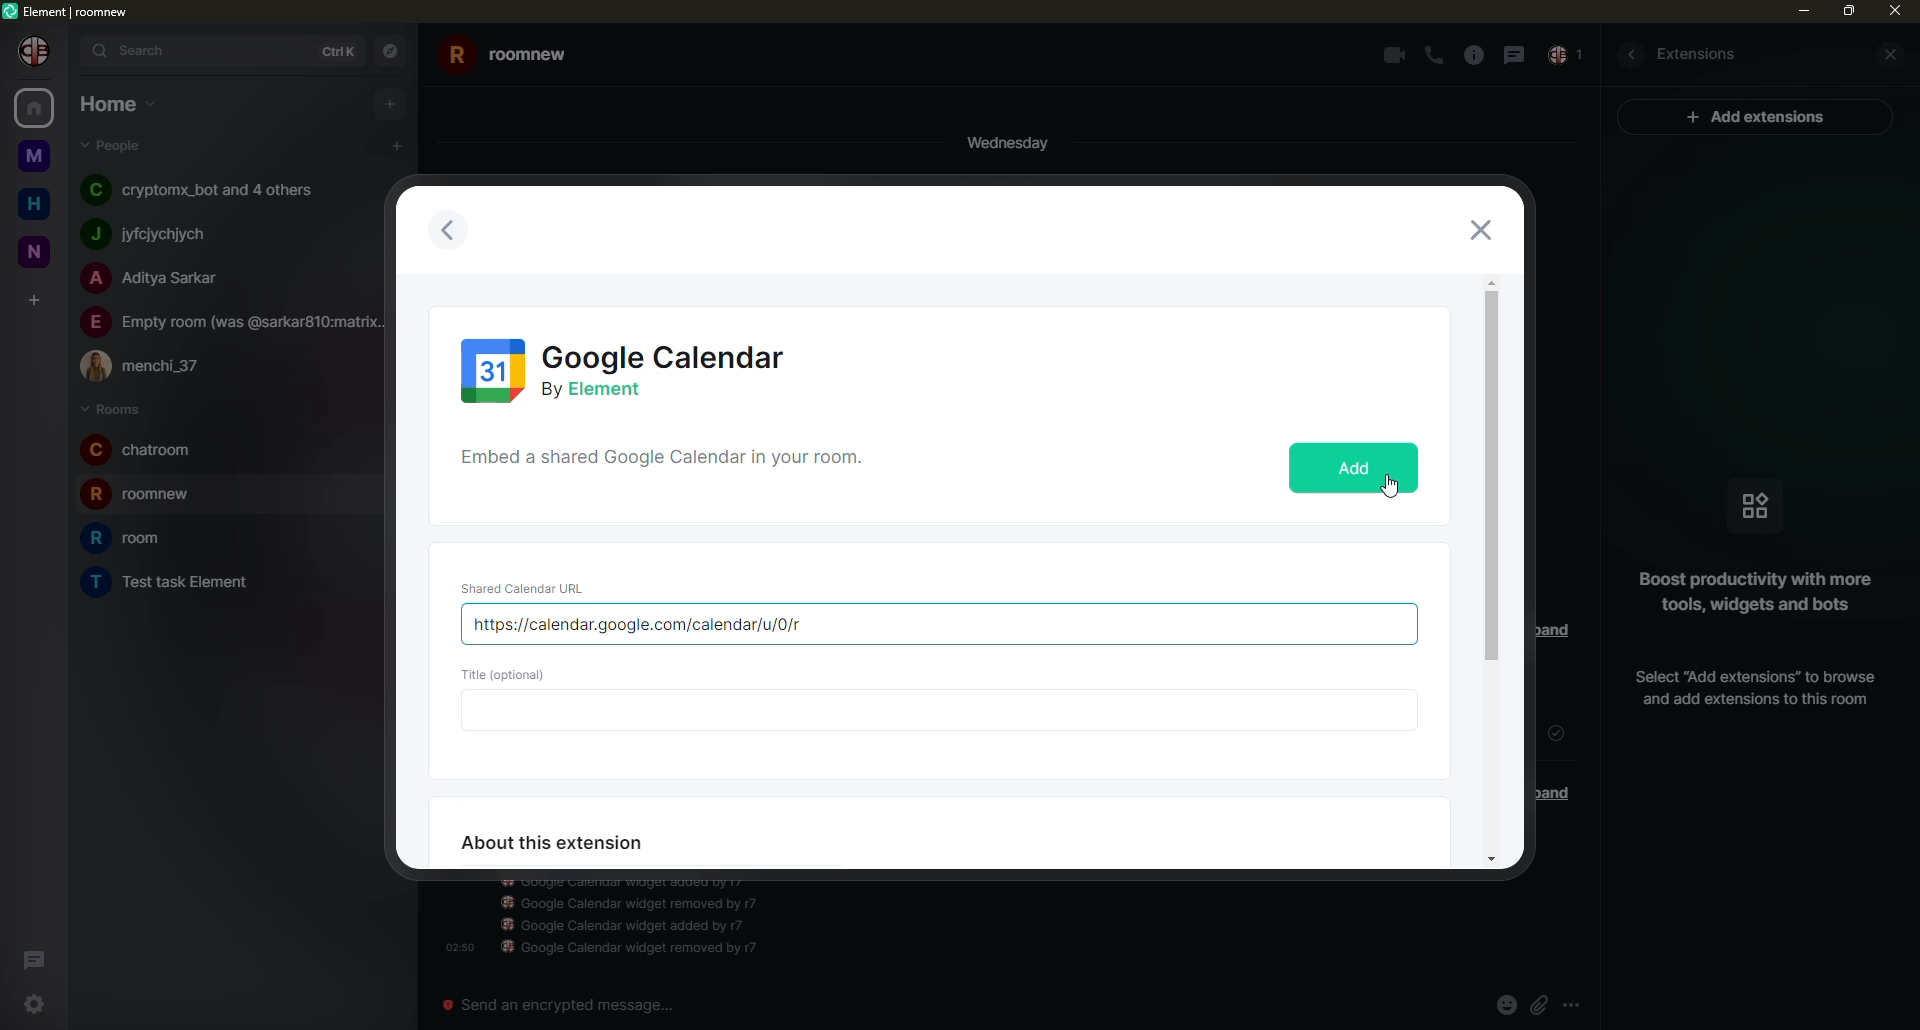 The width and height of the screenshot is (1920, 1030). Describe the element at coordinates (1700, 54) in the screenshot. I see `extesions` at that location.